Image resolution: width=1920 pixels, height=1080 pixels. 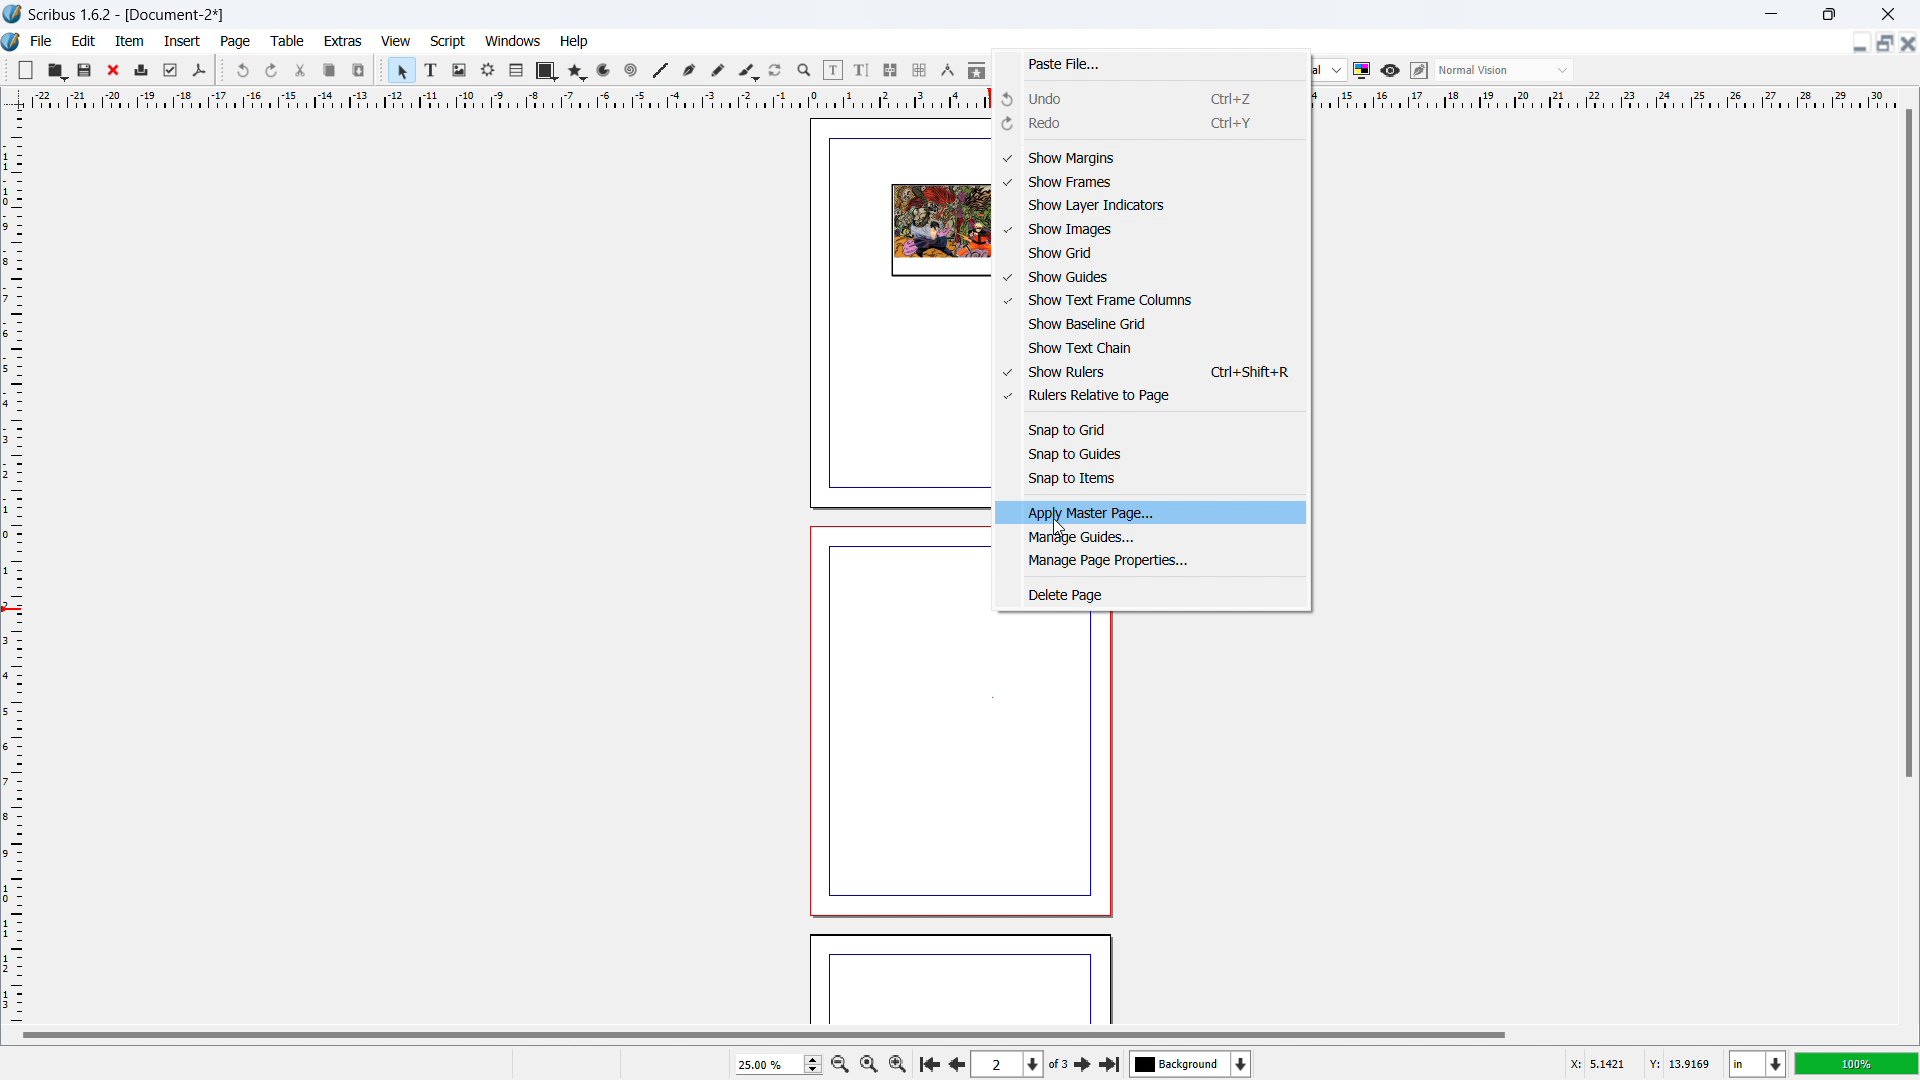 What do you see at coordinates (514, 41) in the screenshot?
I see `windows` at bounding box center [514, 41].